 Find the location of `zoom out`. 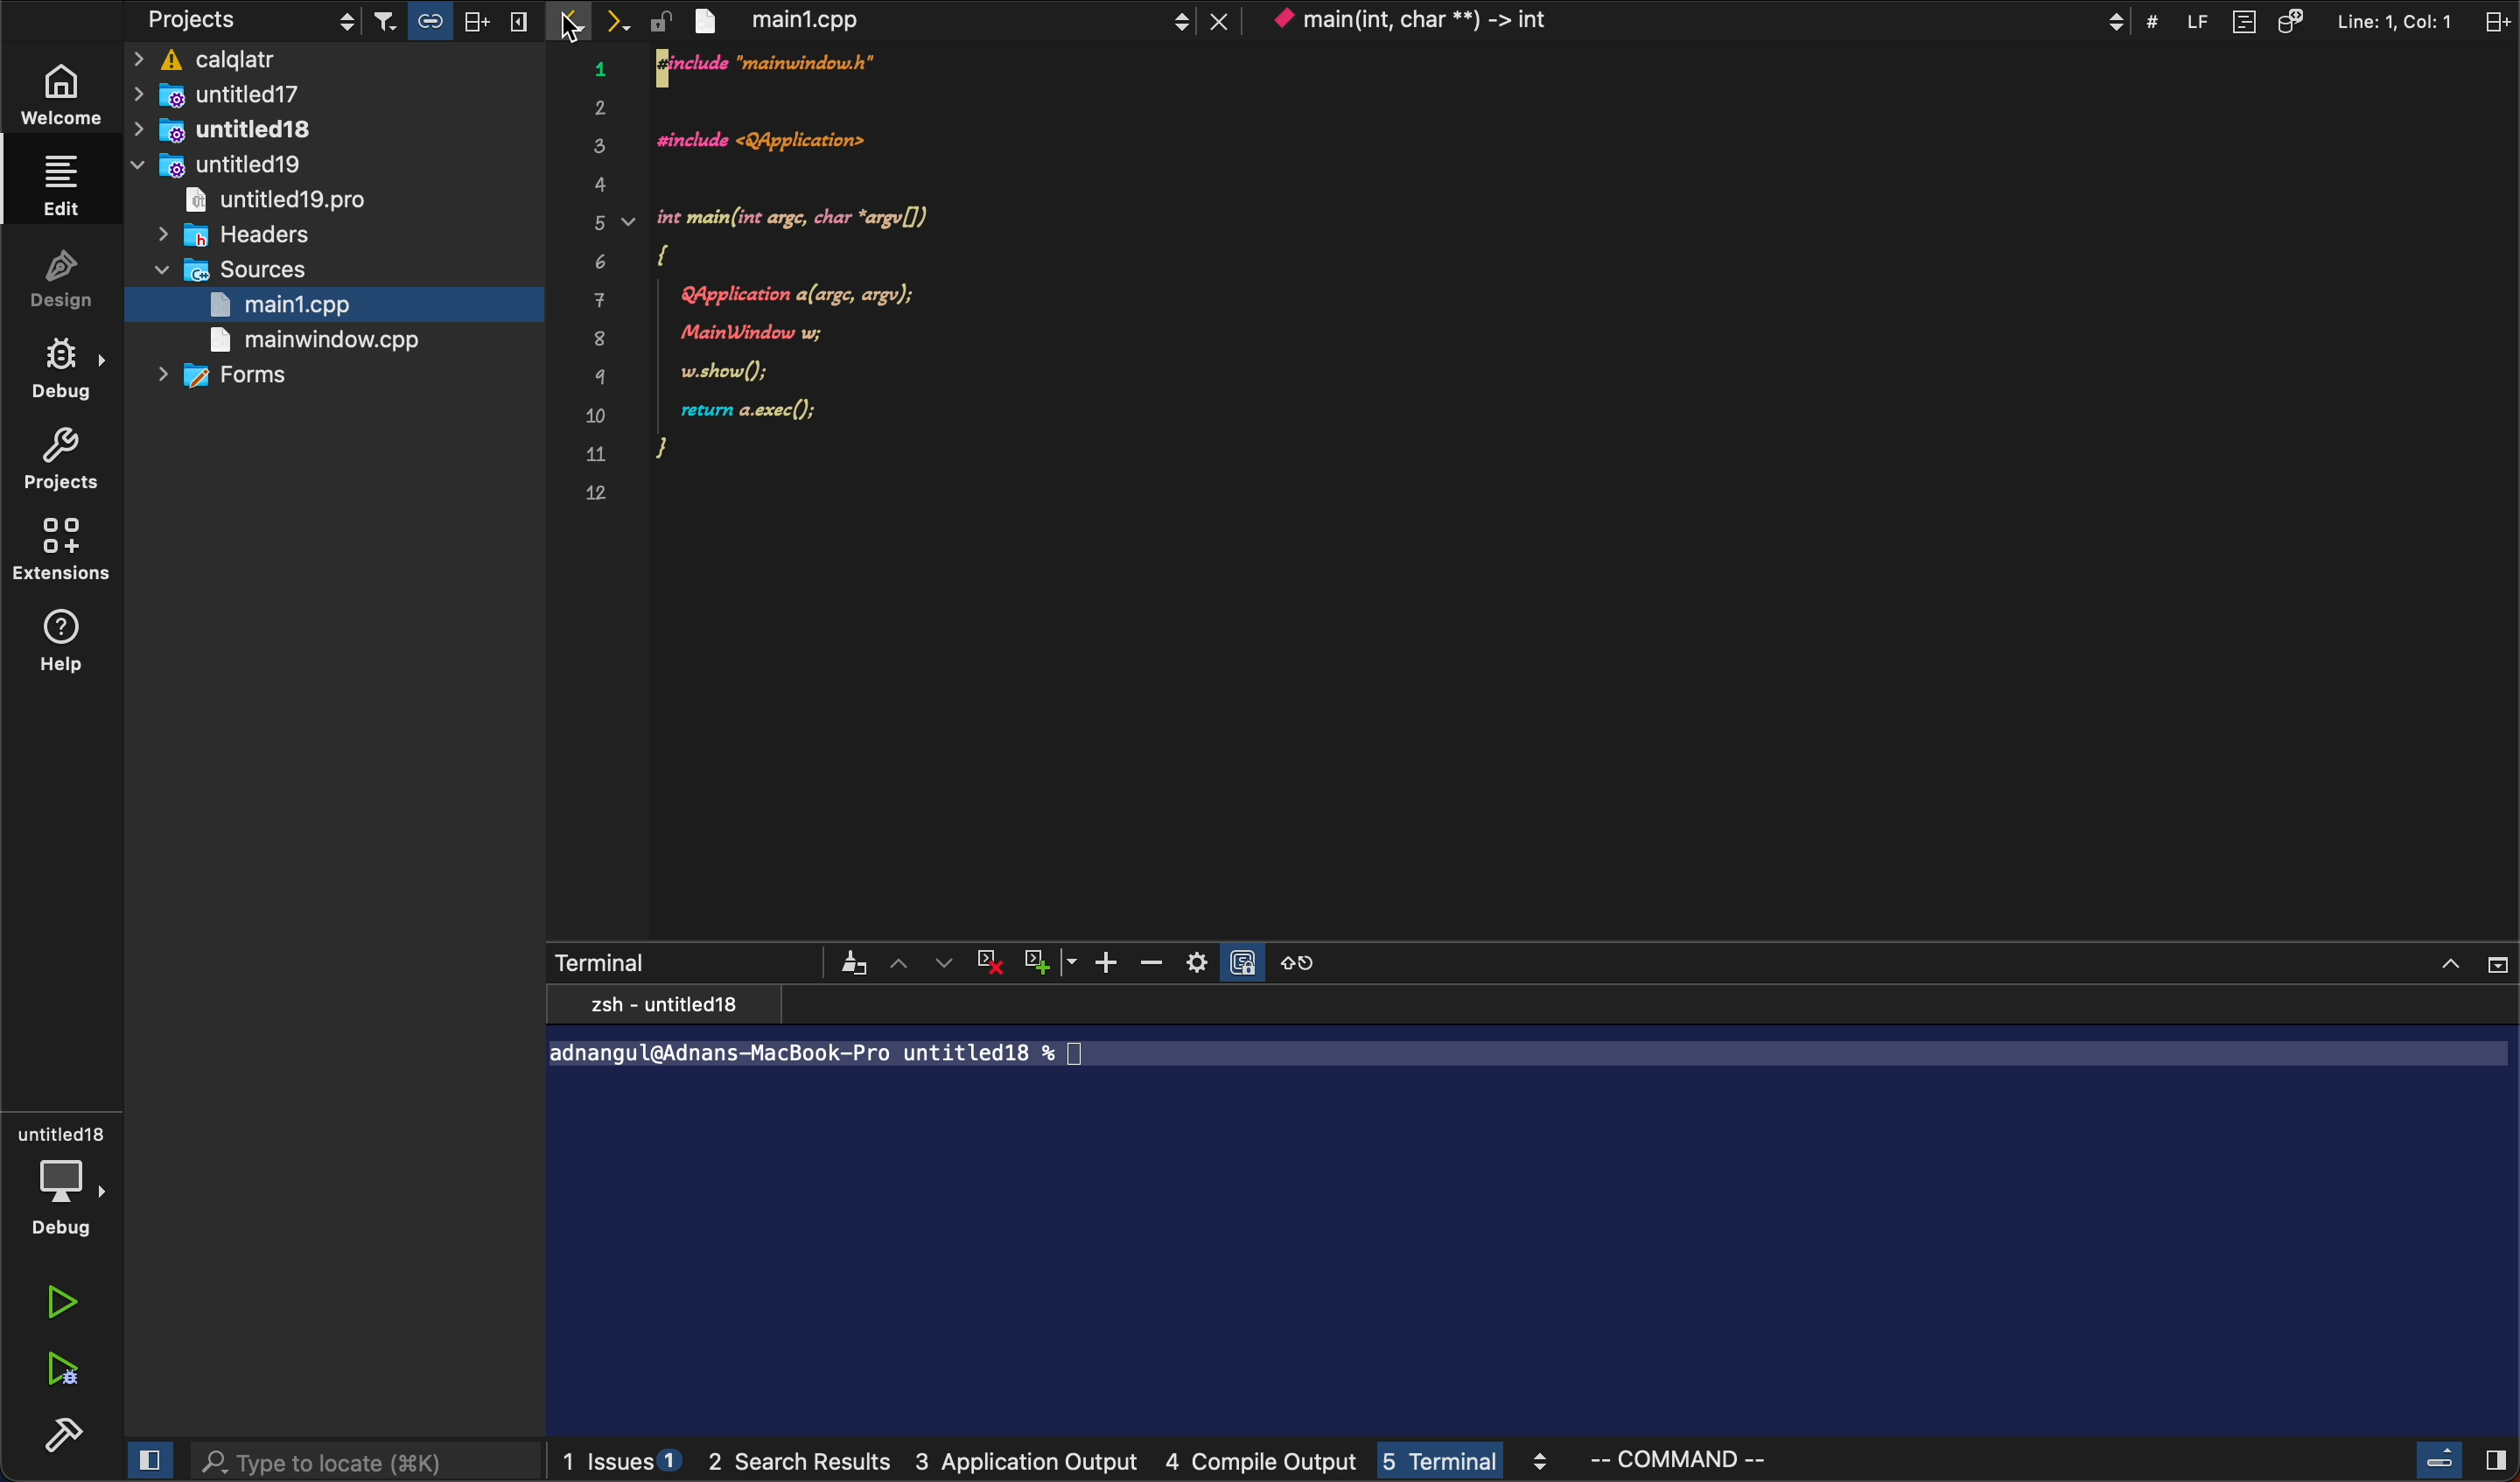

zoom out is located at coordinates (1160, 963).